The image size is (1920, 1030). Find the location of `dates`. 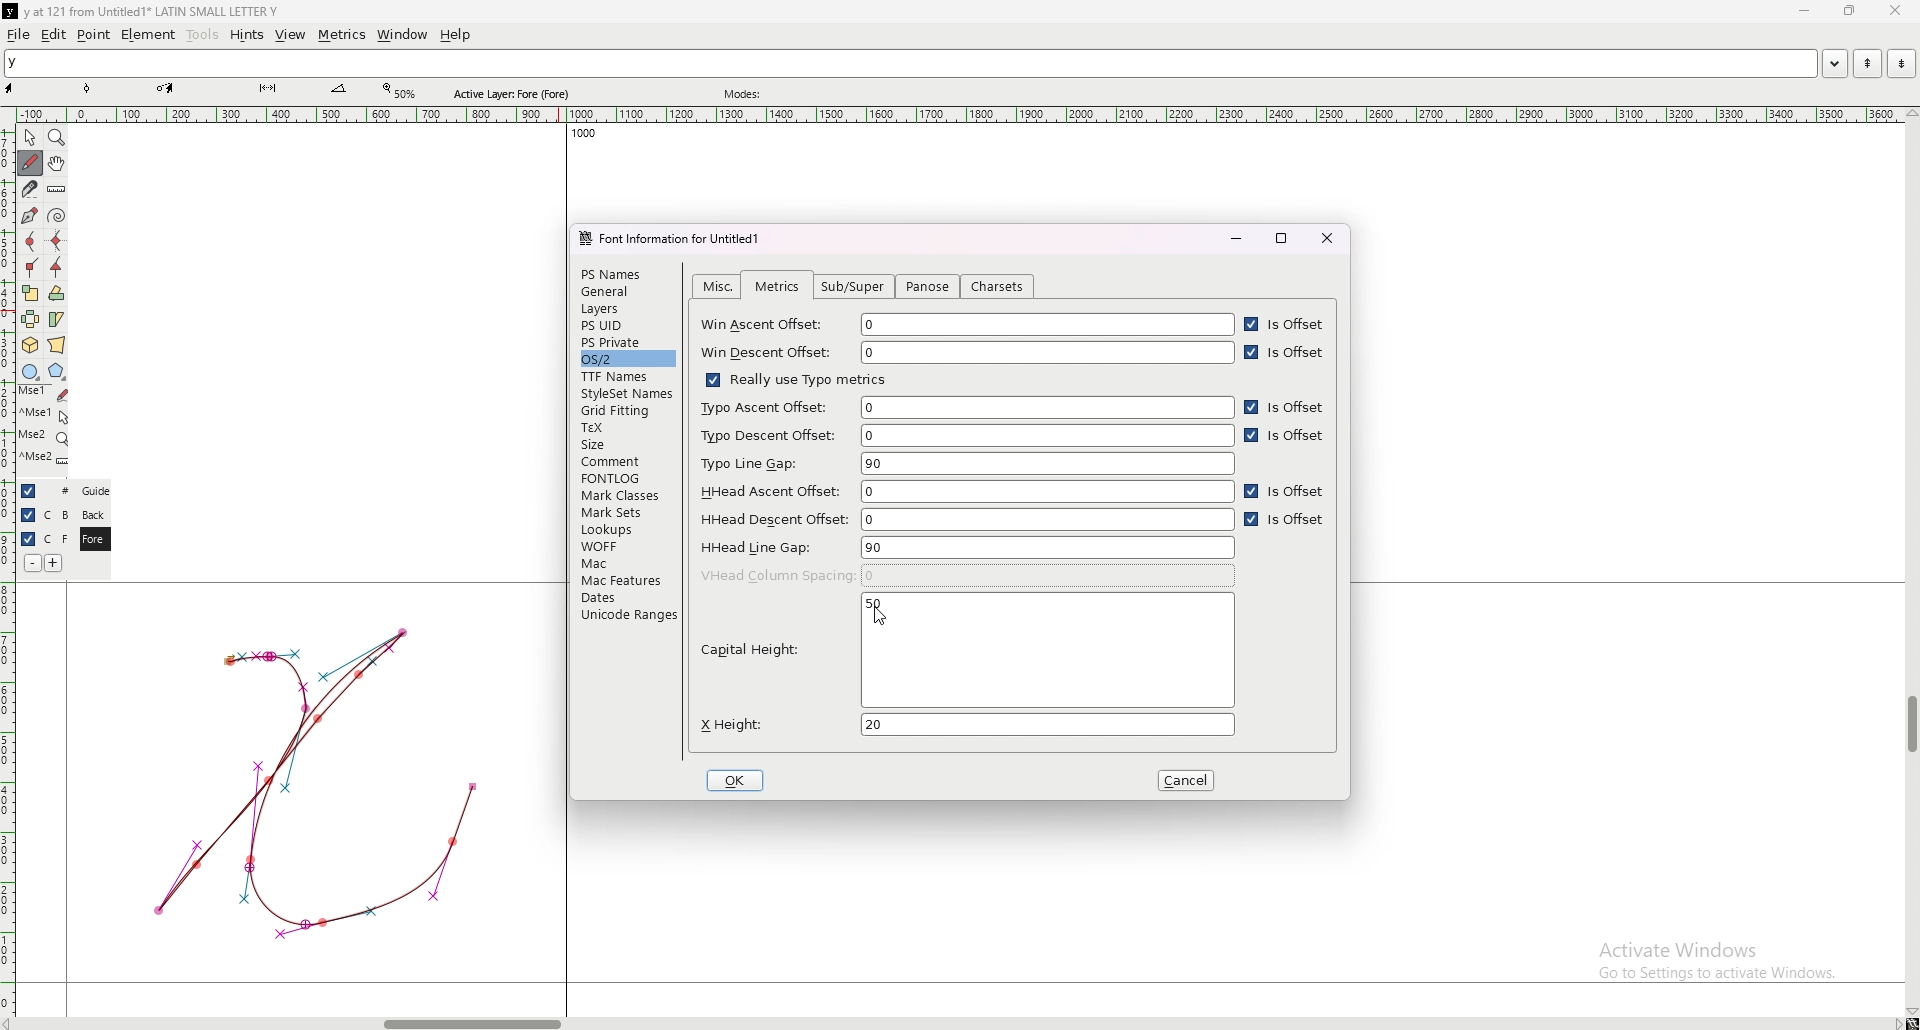

dates is located at coordinates (627, 597).